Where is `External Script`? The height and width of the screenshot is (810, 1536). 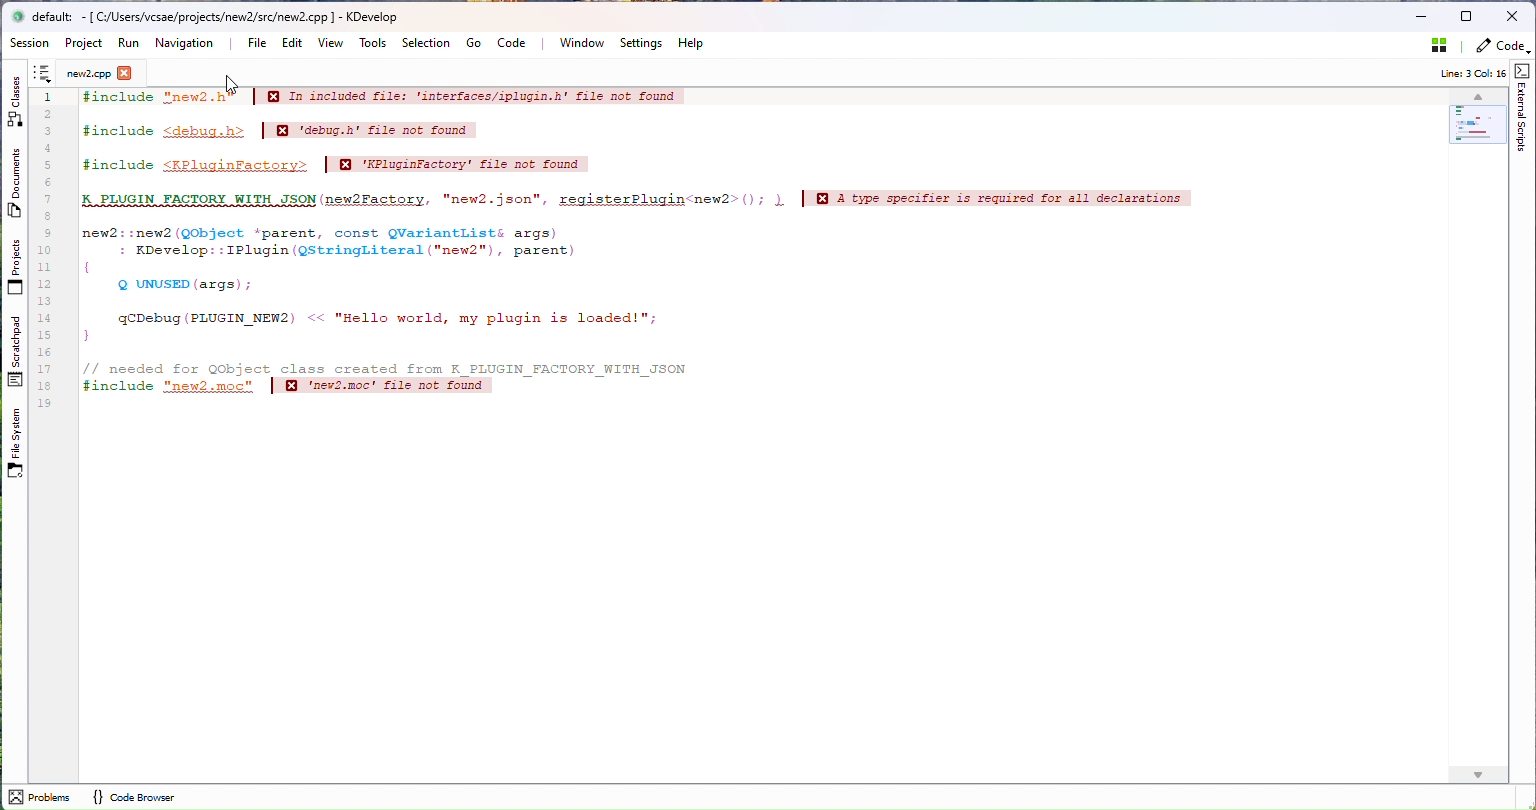
External Script is located at coordinates (1521, 108).